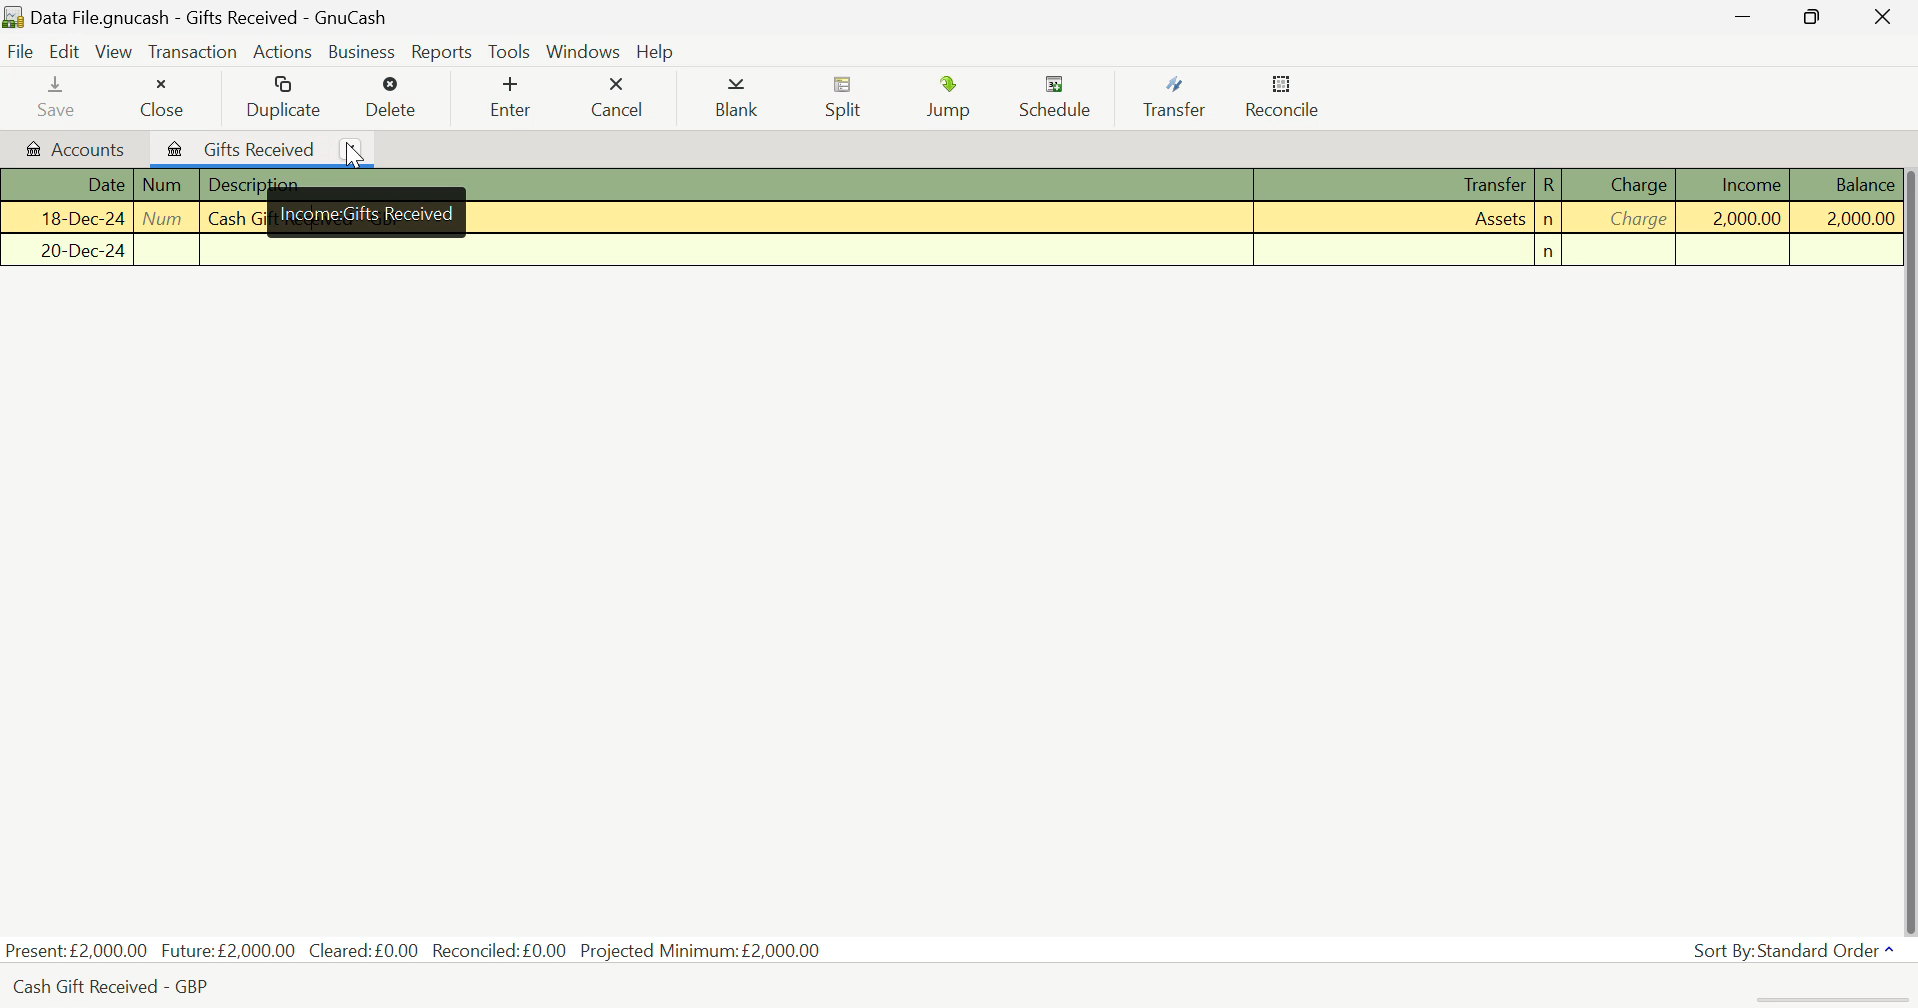 This screenshot has height=1008, width=1918. Describe the element at coordinates (1622, 251) in the screenshot. I see `Charge` at that location.